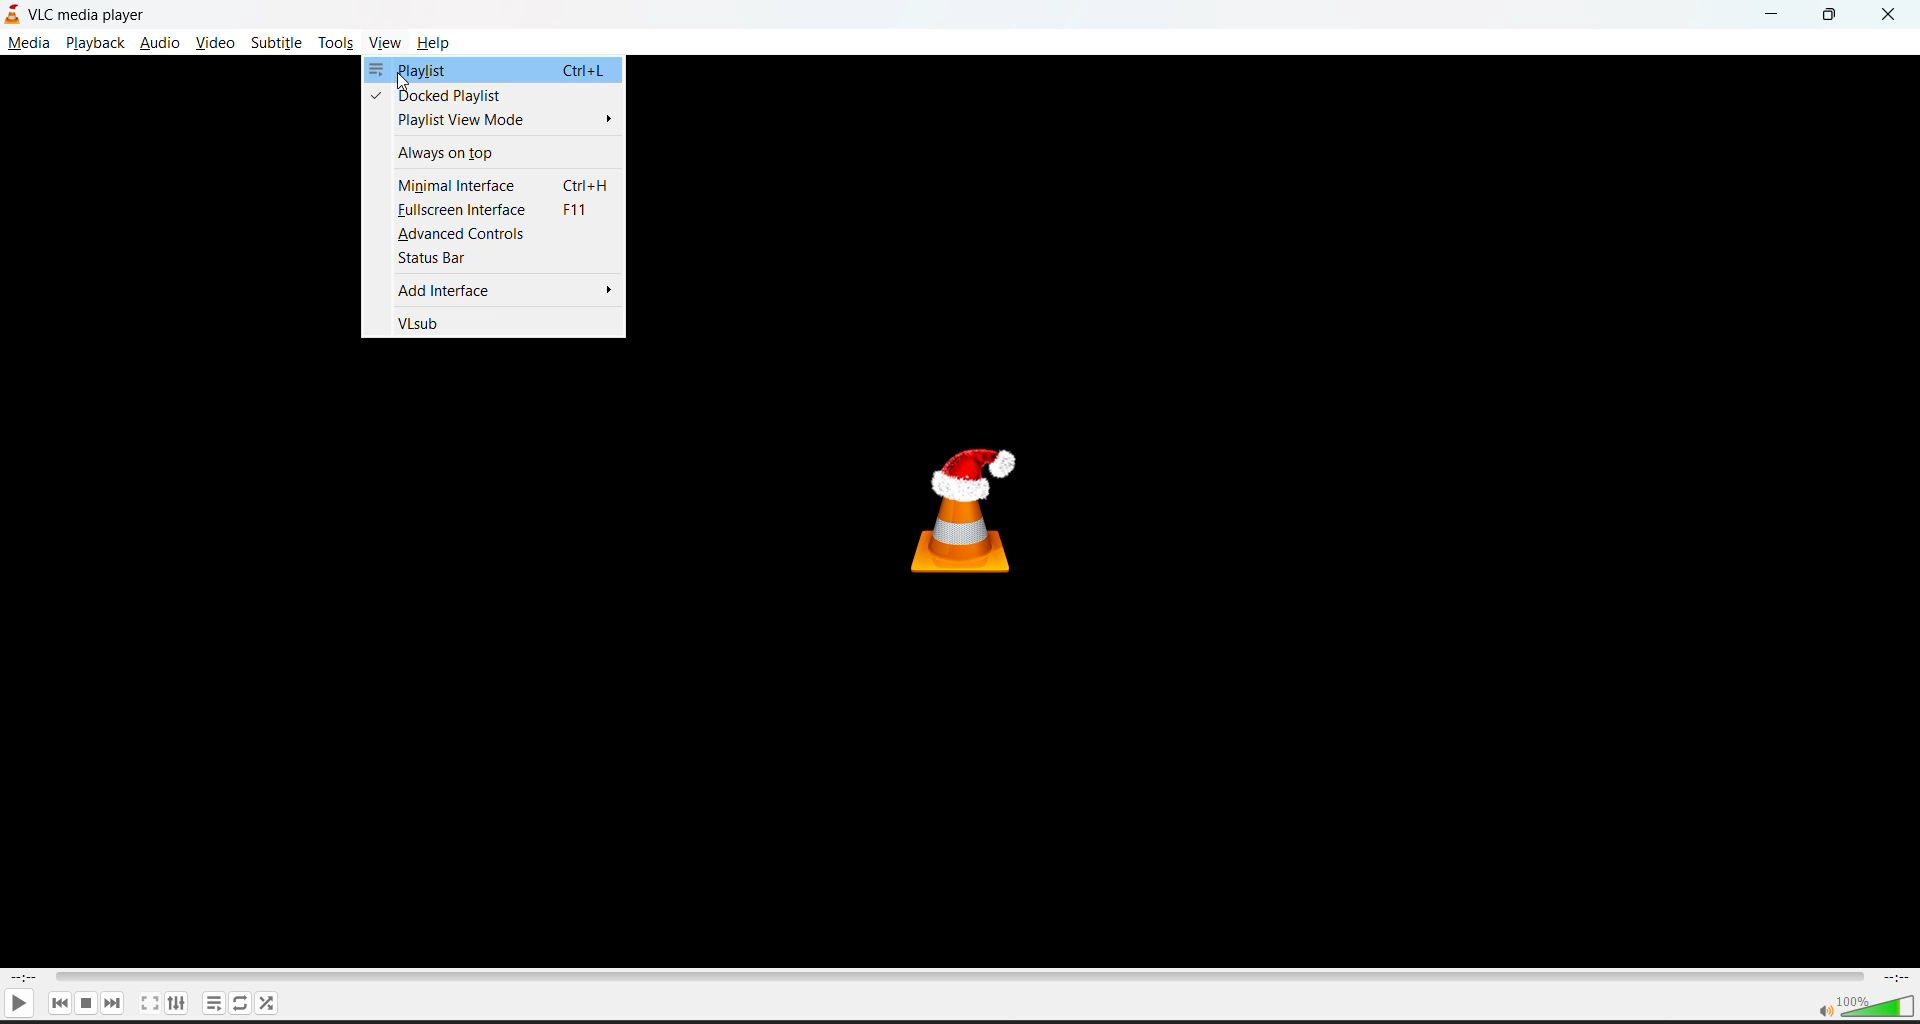 This screenshot has width=1920, height=1024. I want to click on tools, so click(337, 44).